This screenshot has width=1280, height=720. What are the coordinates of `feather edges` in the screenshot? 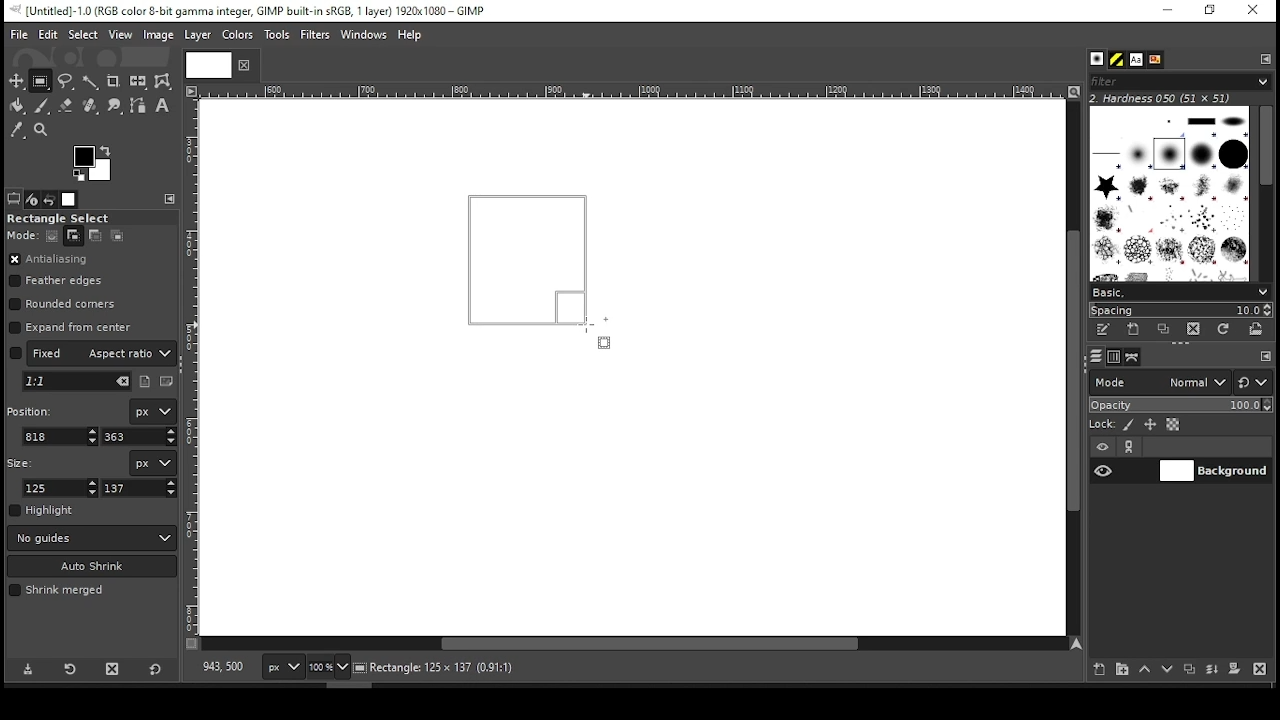 It's located at (61, 281).